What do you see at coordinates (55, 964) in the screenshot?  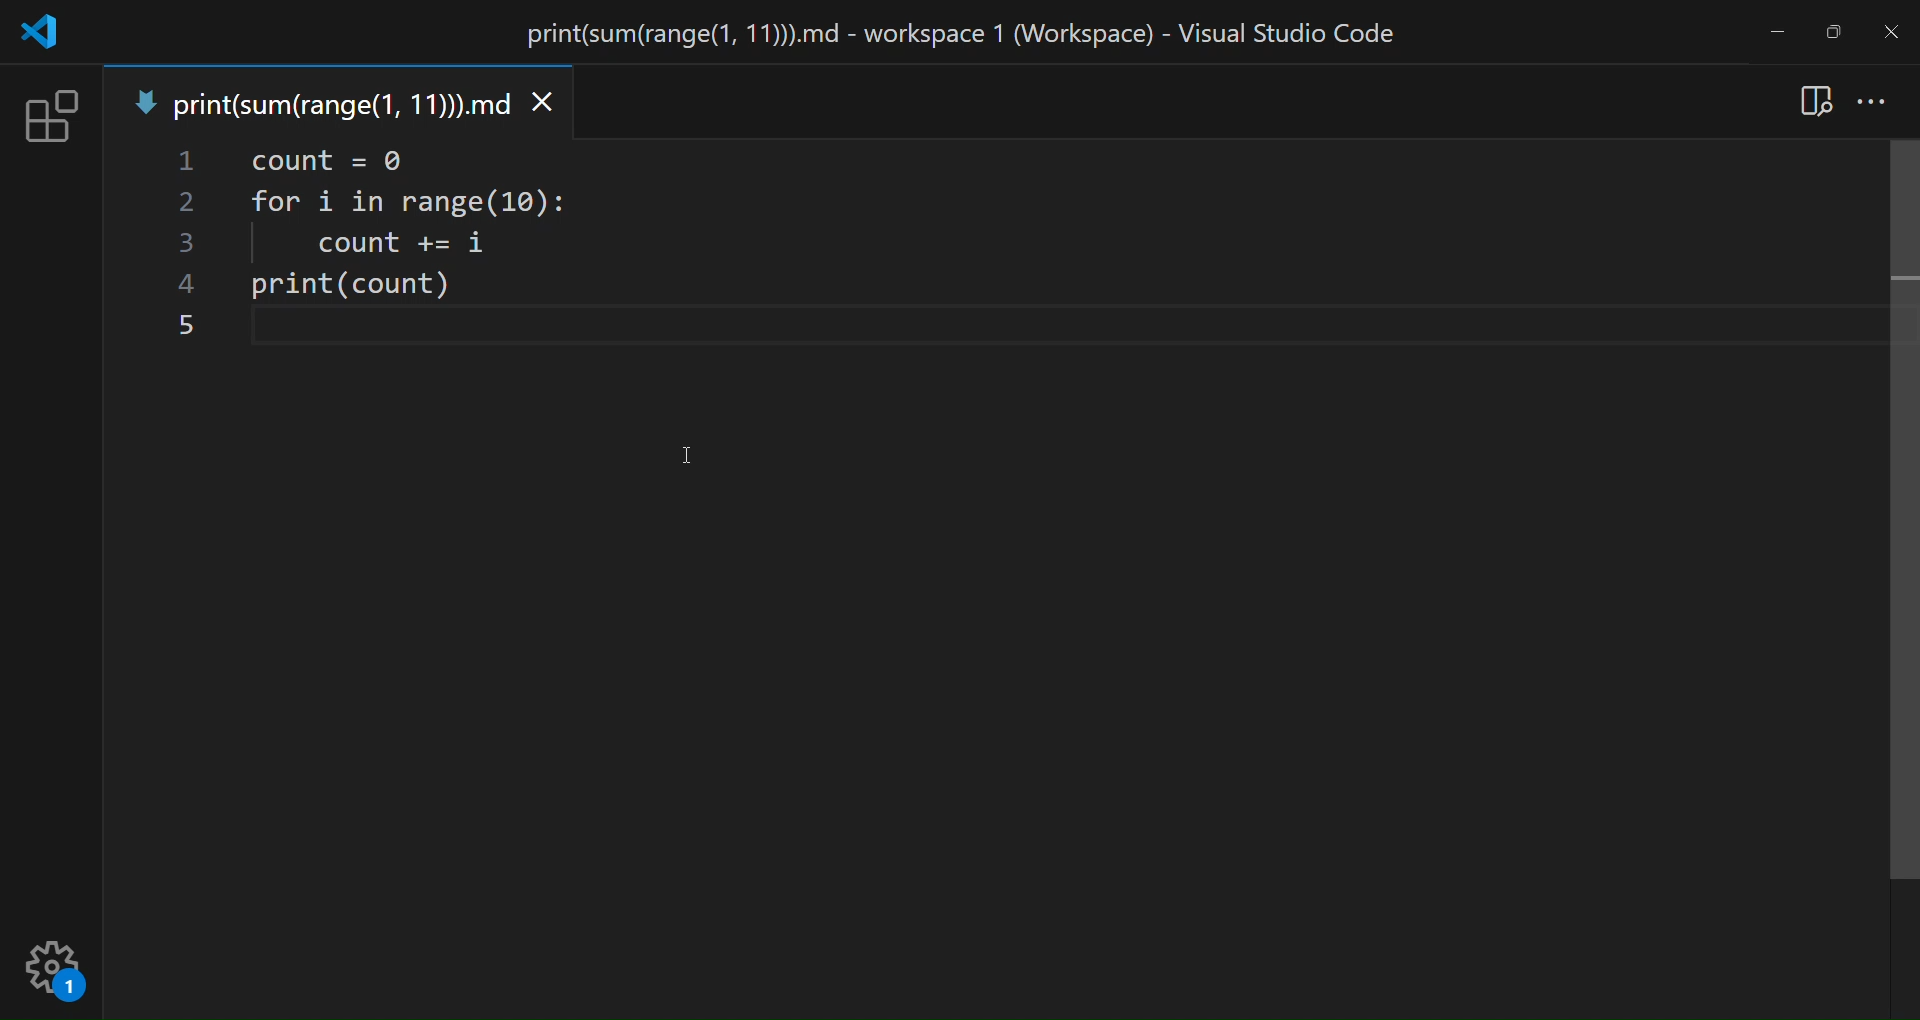 I see `setting` at bounding box center [55, 964].